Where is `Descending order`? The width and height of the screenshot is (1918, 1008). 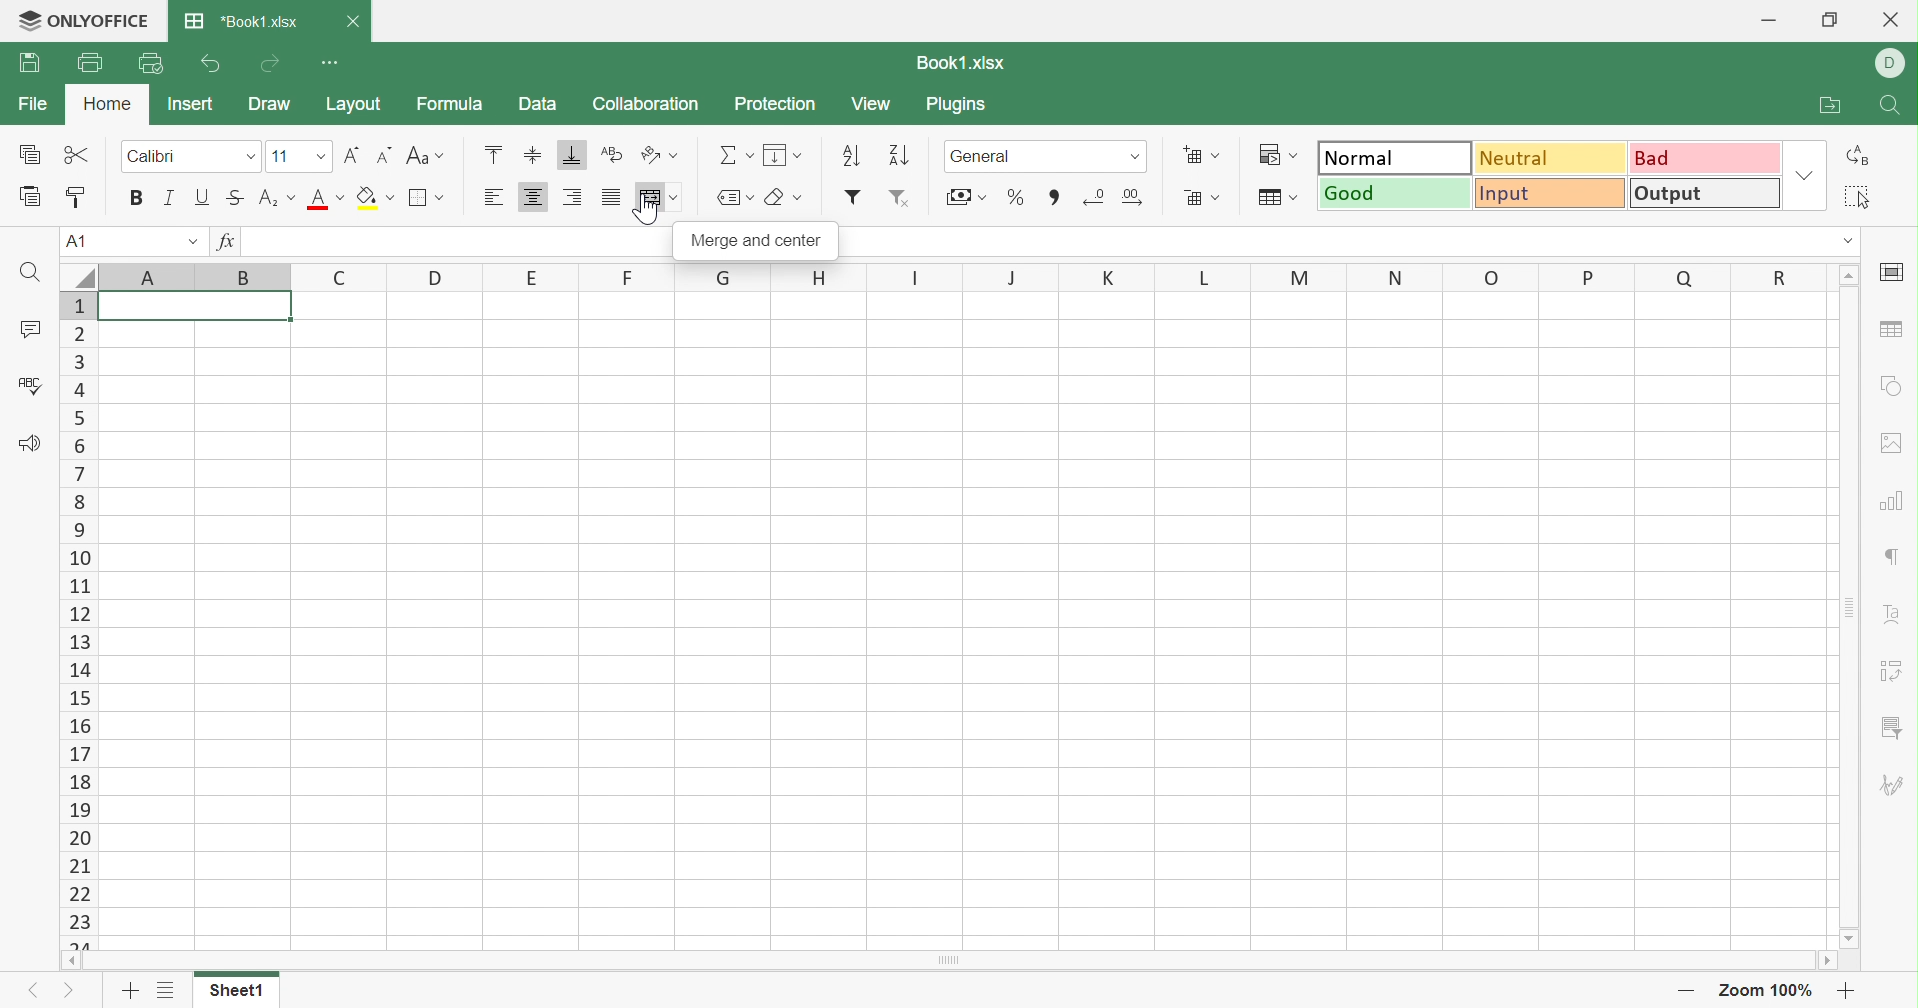
Descending order is located at coordinates (901, 156).